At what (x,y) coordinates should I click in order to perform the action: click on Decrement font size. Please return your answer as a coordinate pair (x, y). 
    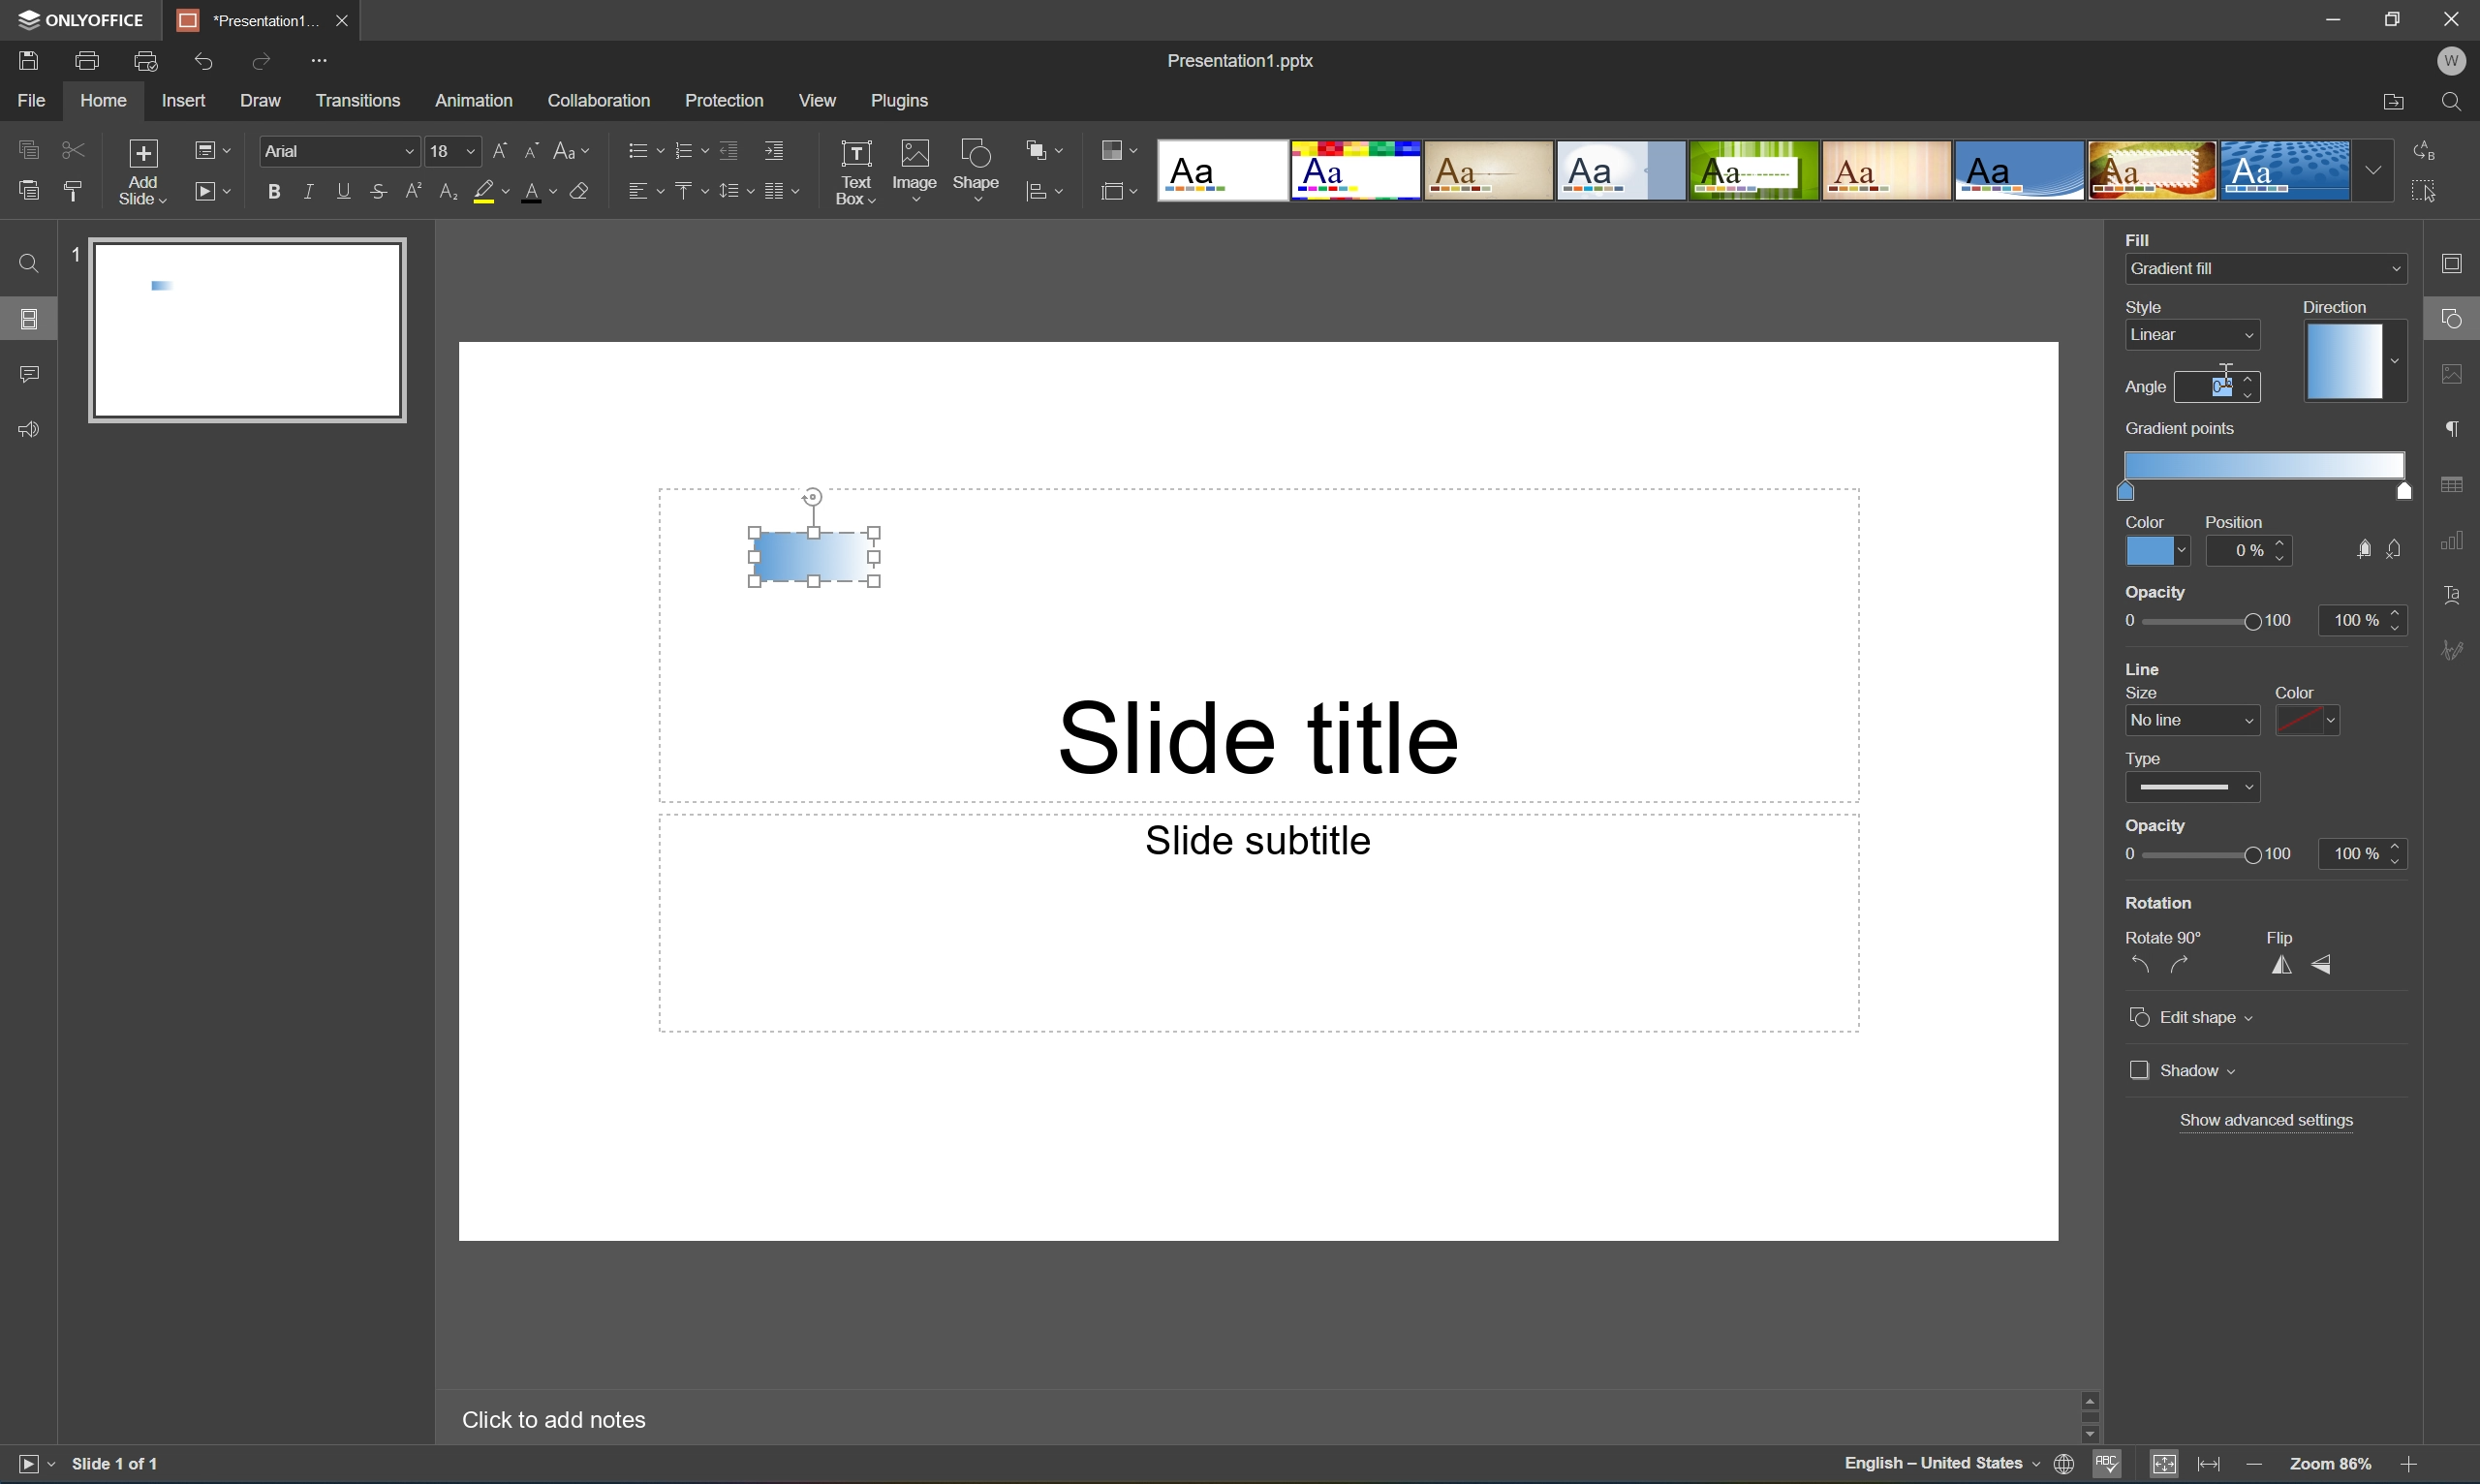
    Looking at the image, I should click on (530, 147).